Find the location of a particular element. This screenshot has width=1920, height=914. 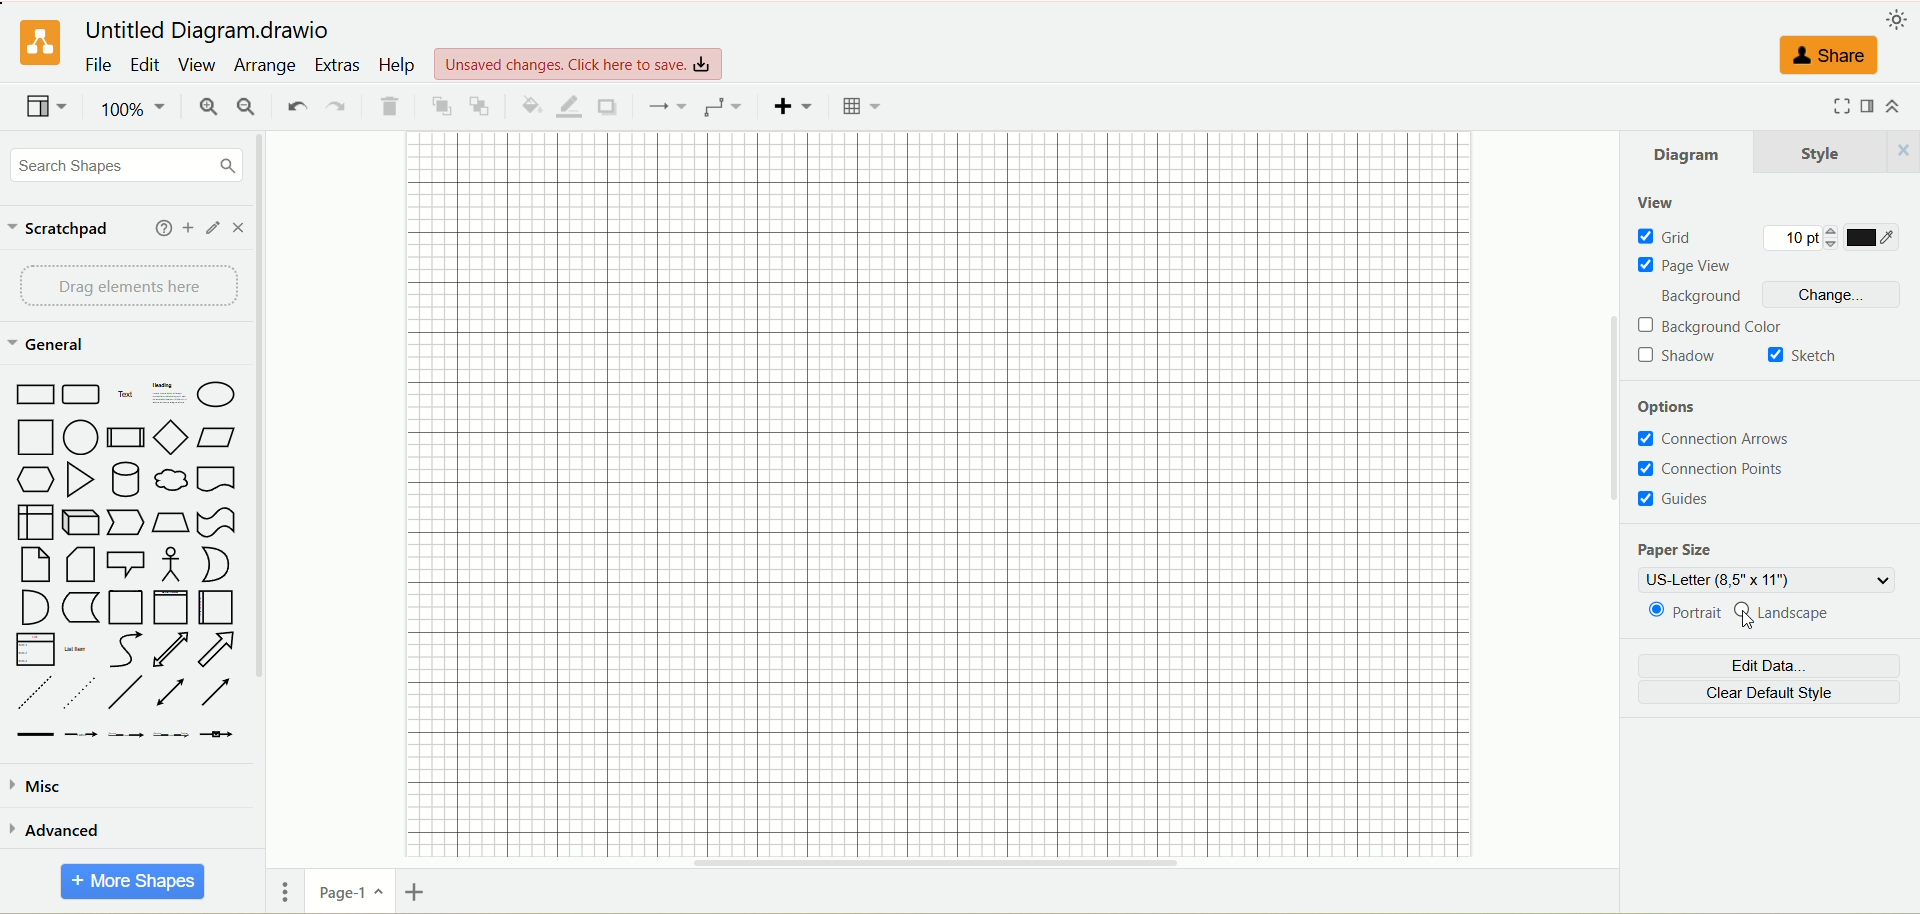

sketch is located at coordinates (1807, 356).